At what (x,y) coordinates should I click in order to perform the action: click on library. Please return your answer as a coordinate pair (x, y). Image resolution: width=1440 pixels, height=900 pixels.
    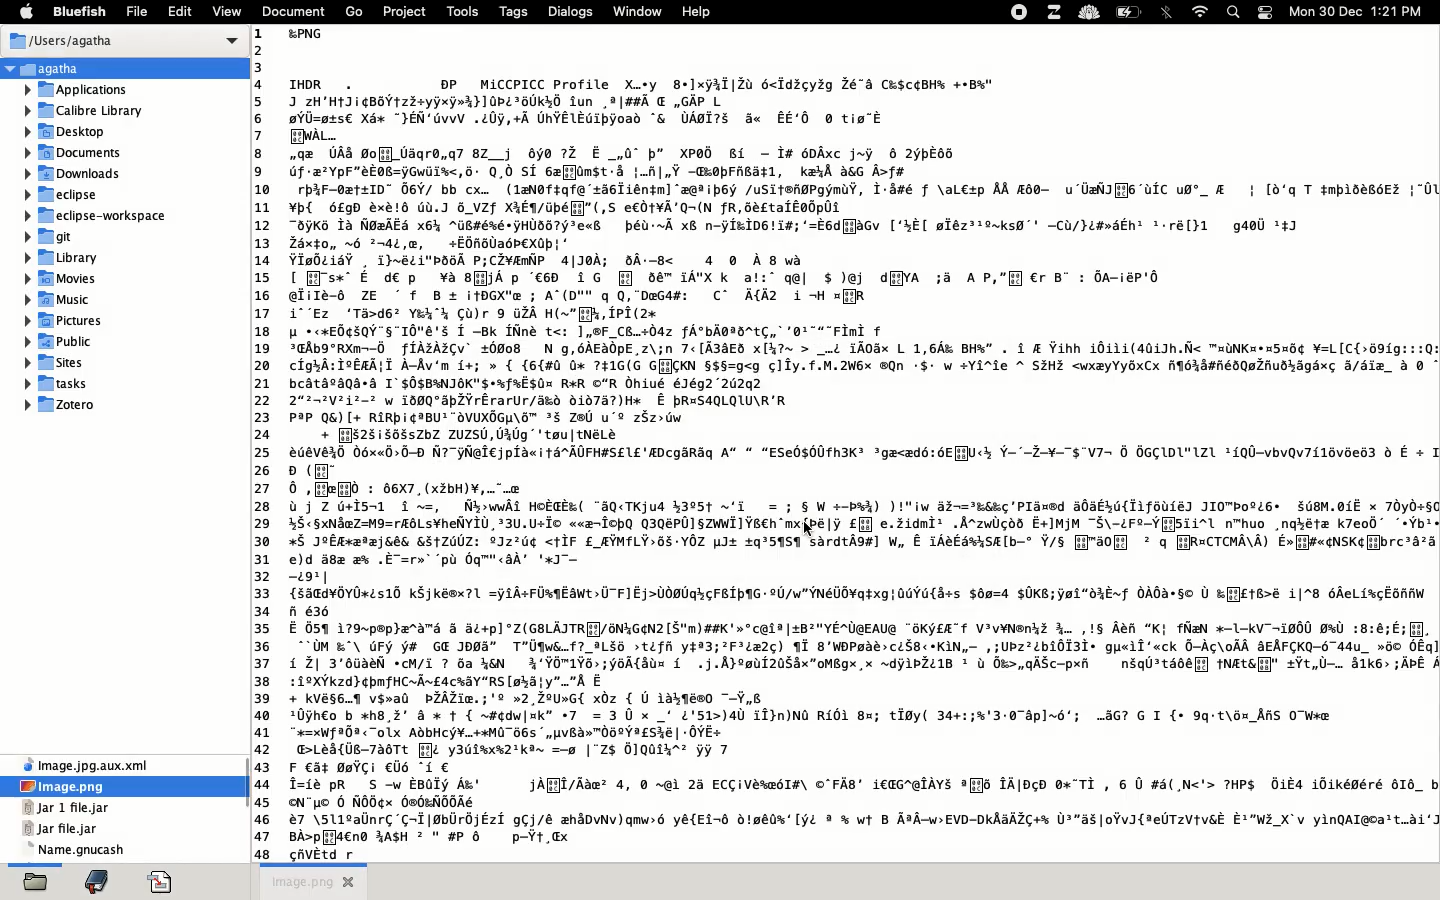
    Looking at the image, I should click on (65, 257).